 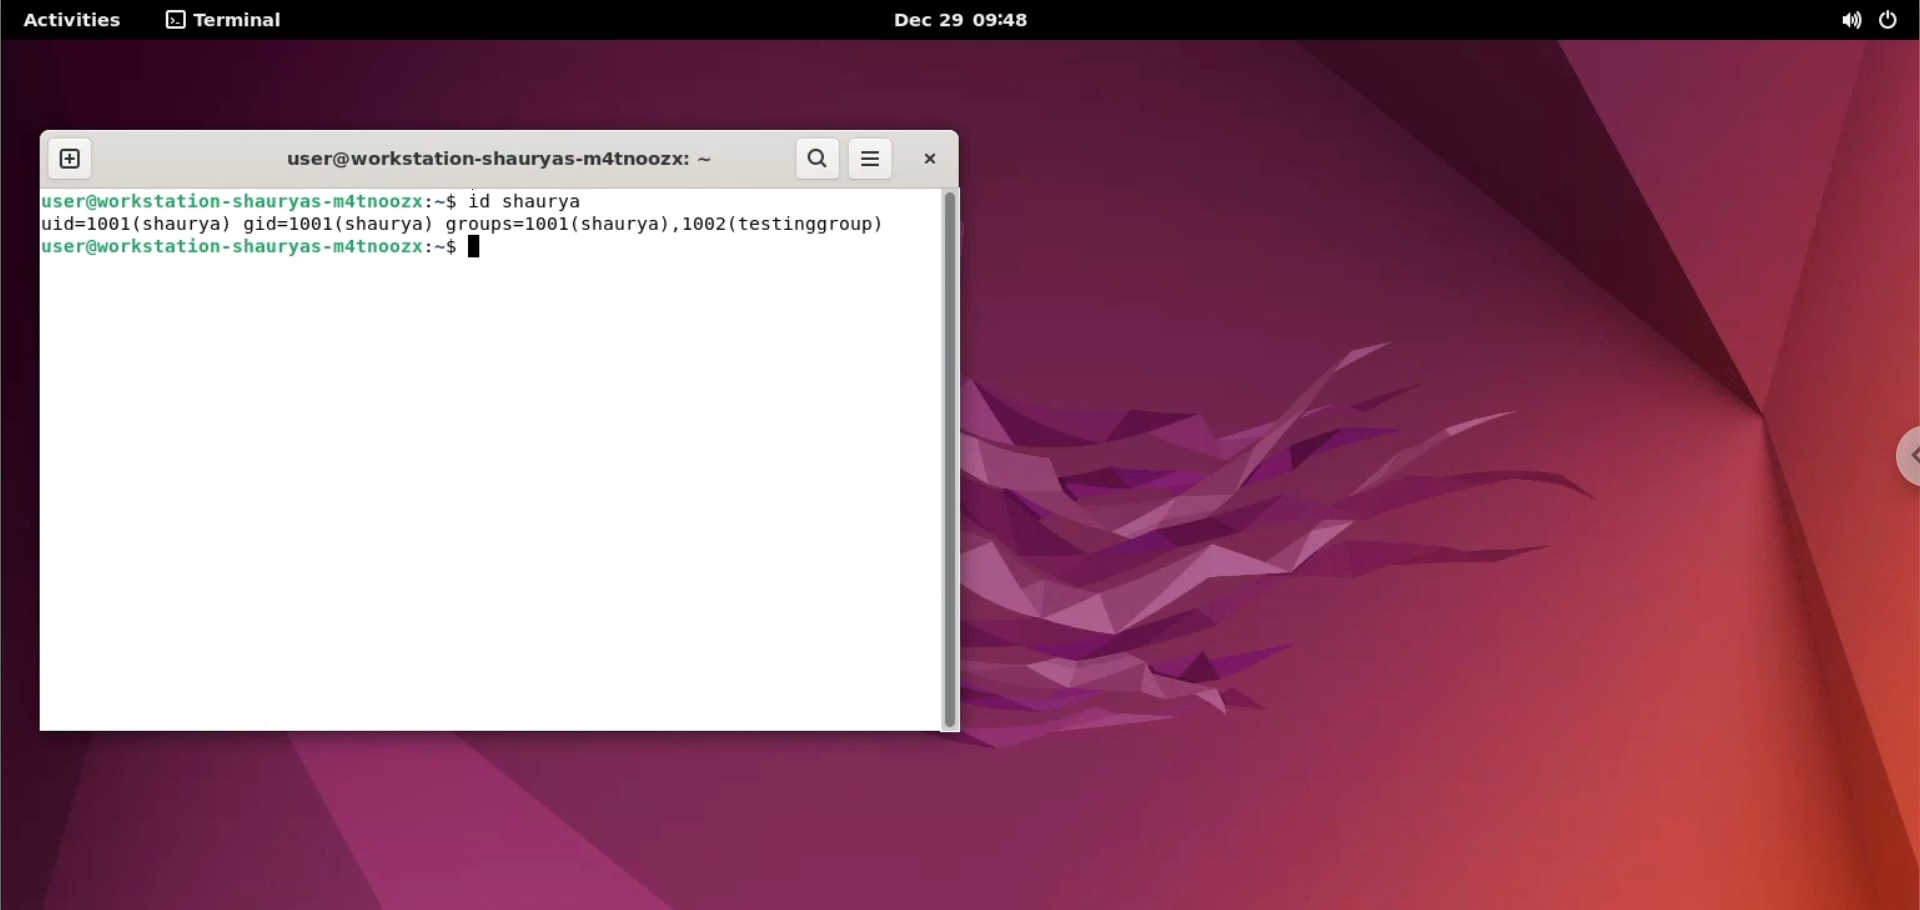 I want to click on uid=1001(shaurya) gid=1001(shaurya) groups=1001(shaurya), 1002(testinggroup), so click(x=475, y=225).